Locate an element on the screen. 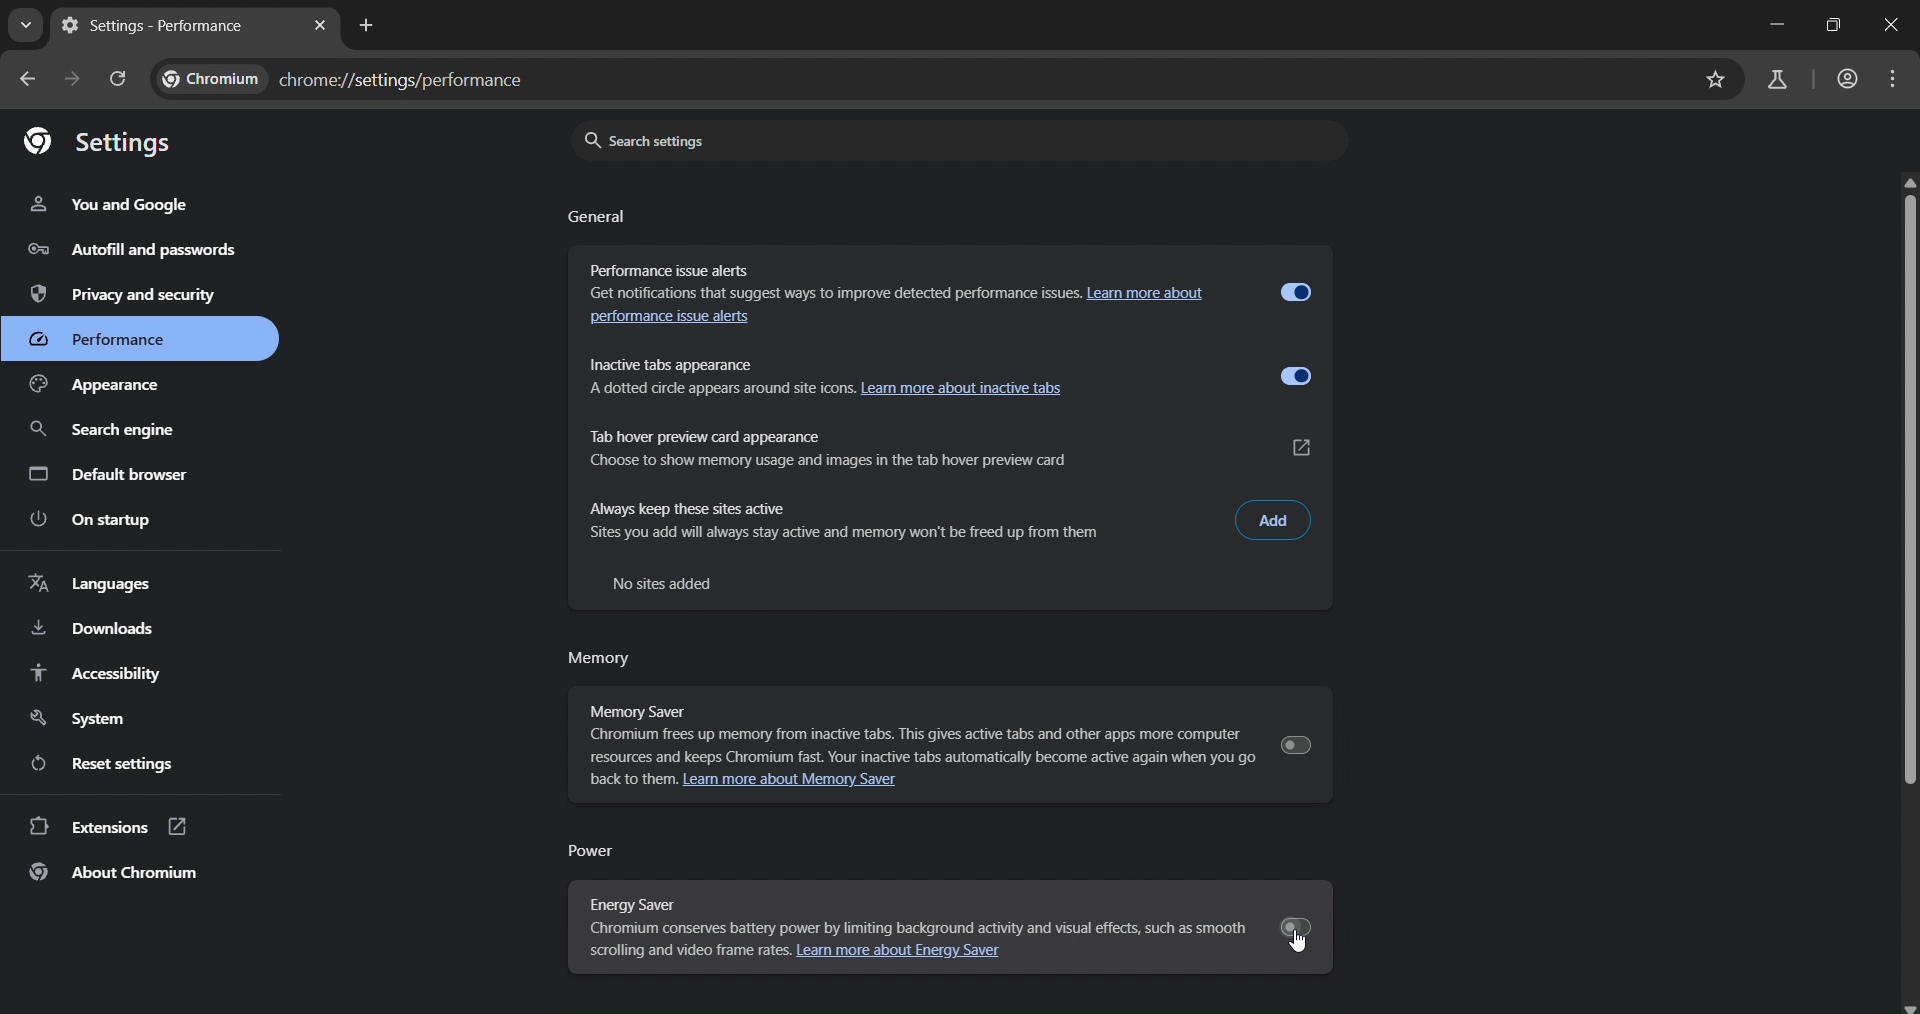  on startup is located at coordinates (95, 519).